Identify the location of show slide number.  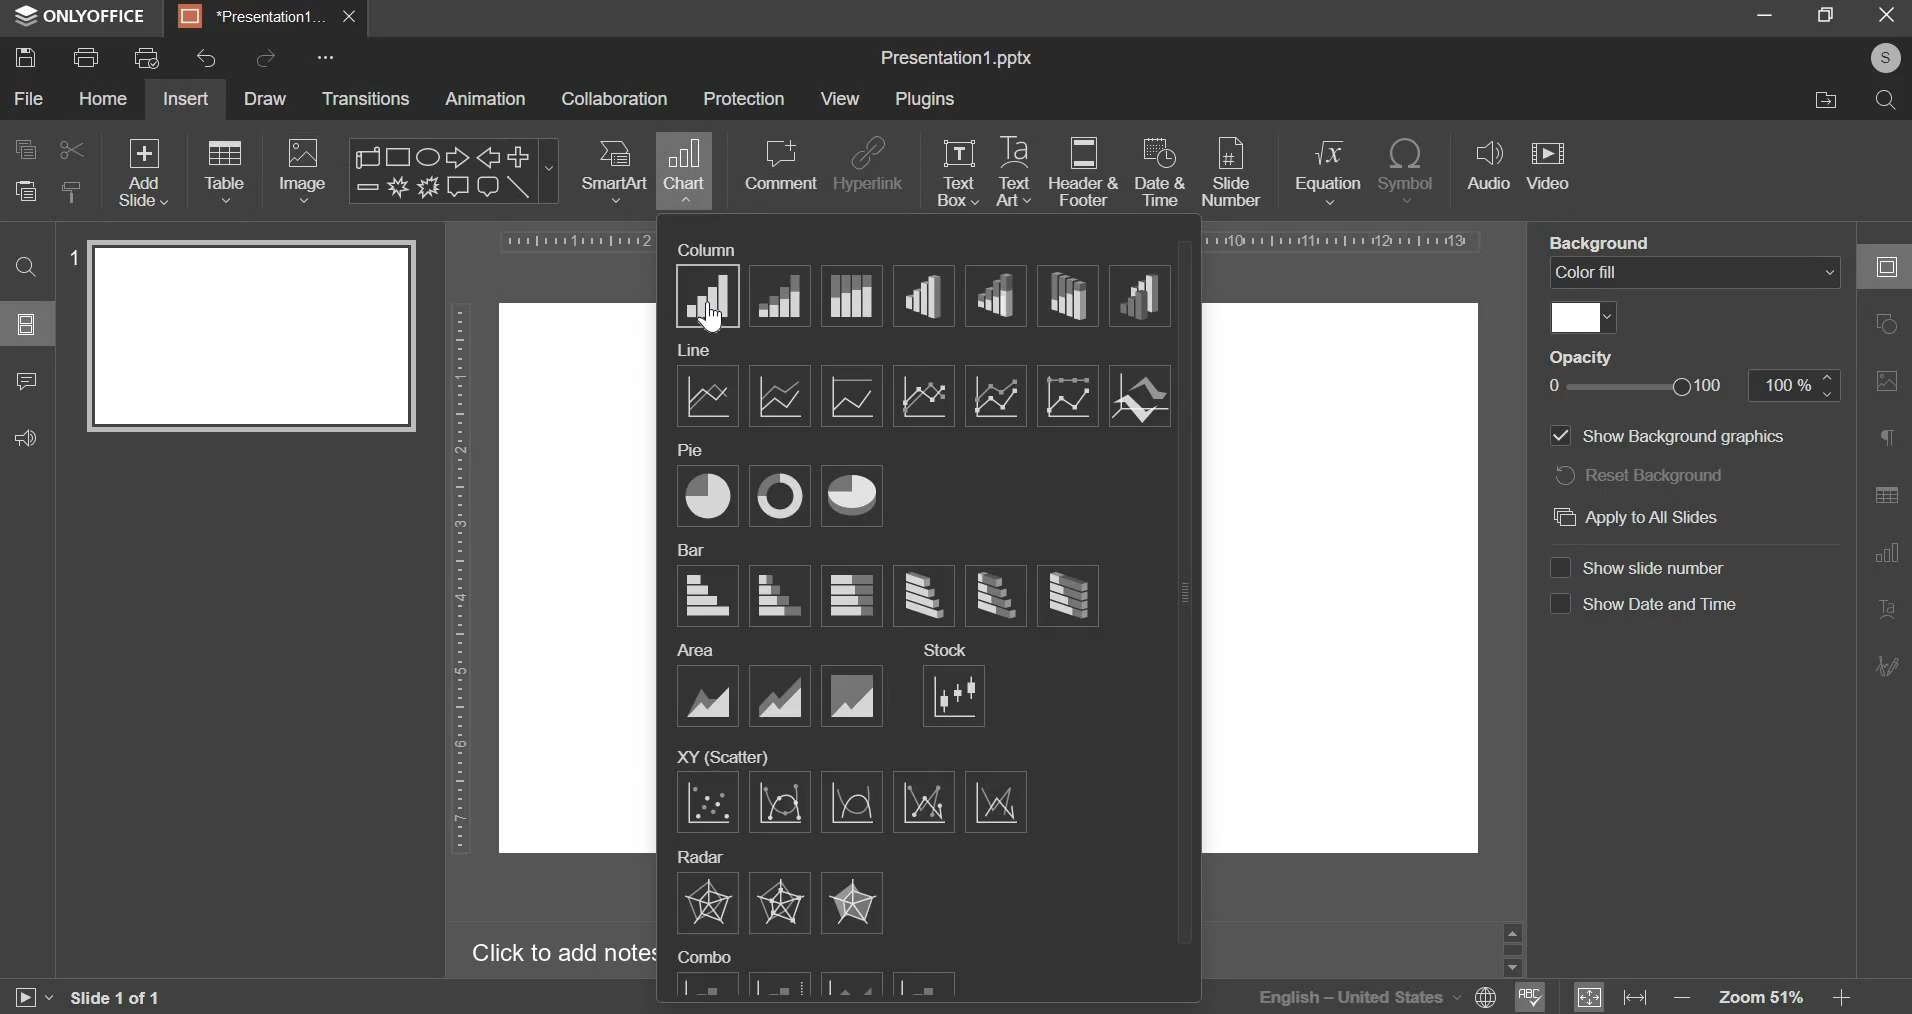
(1654, 566).